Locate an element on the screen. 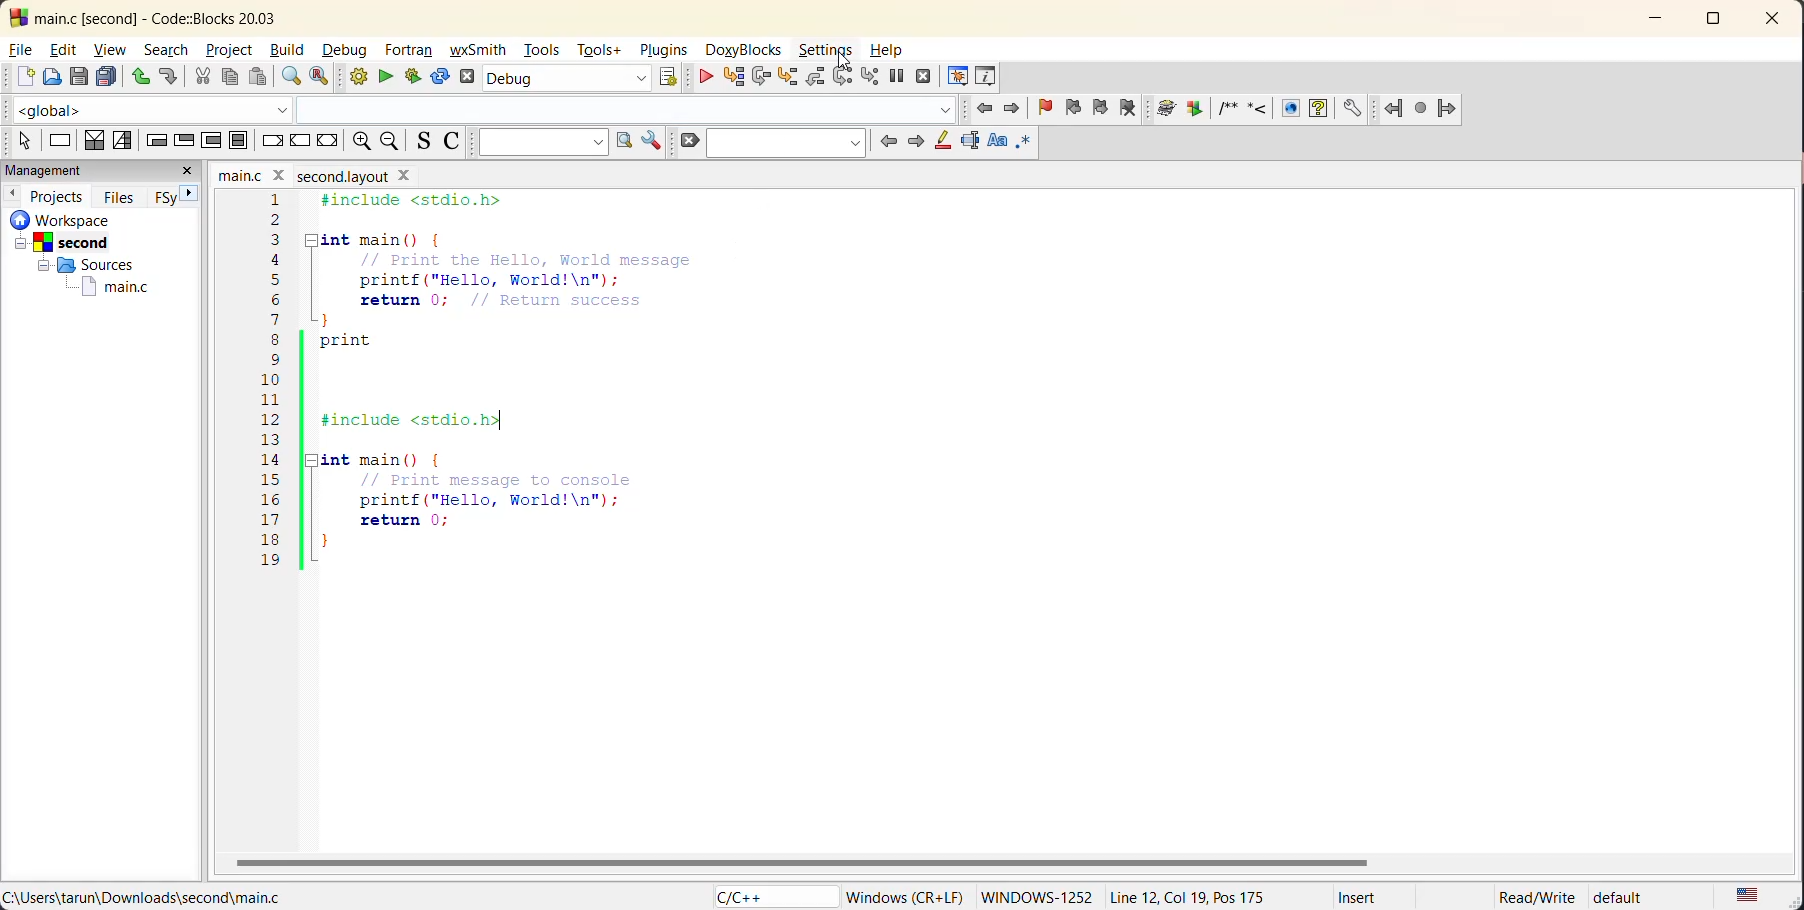  debug is located at coordinates (349, 51).